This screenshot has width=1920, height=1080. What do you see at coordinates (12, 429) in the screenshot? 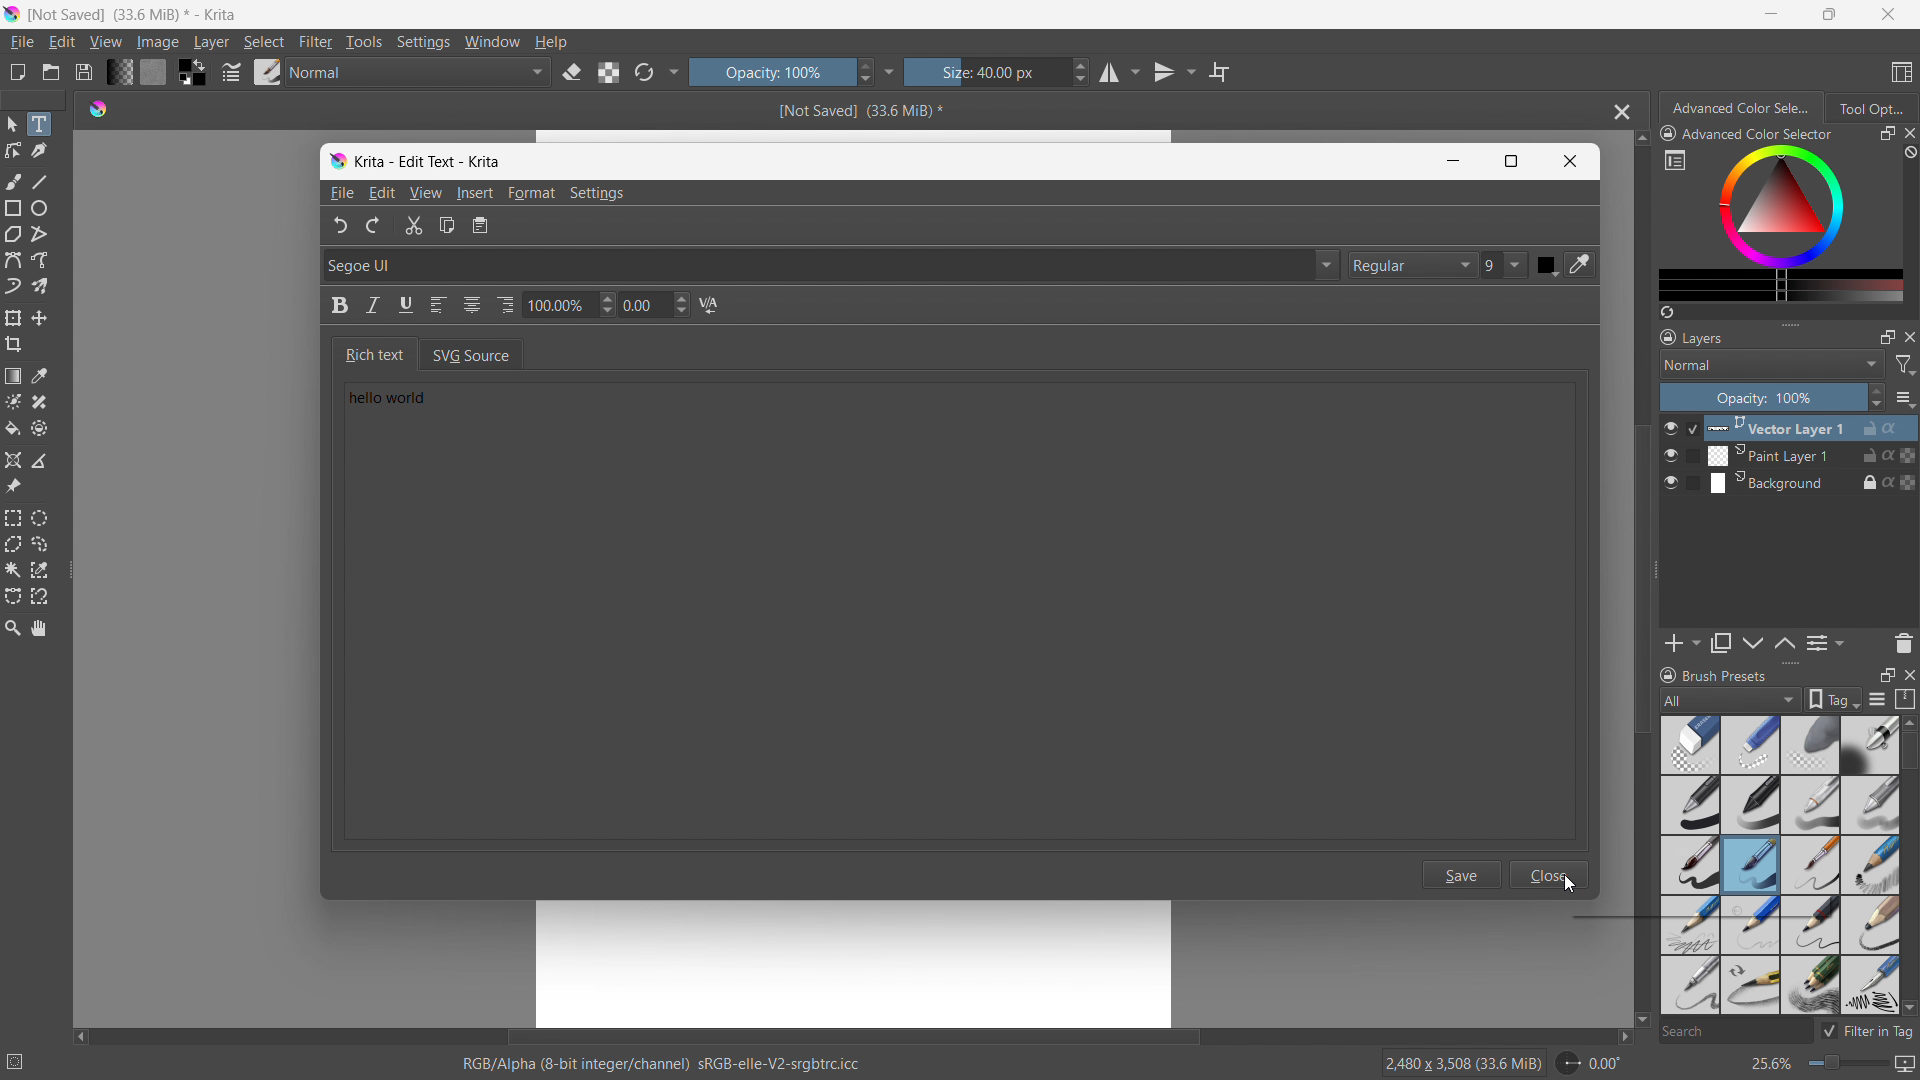
I see `fill a contiguous area of color with a color` at bounding box center [12, 429].